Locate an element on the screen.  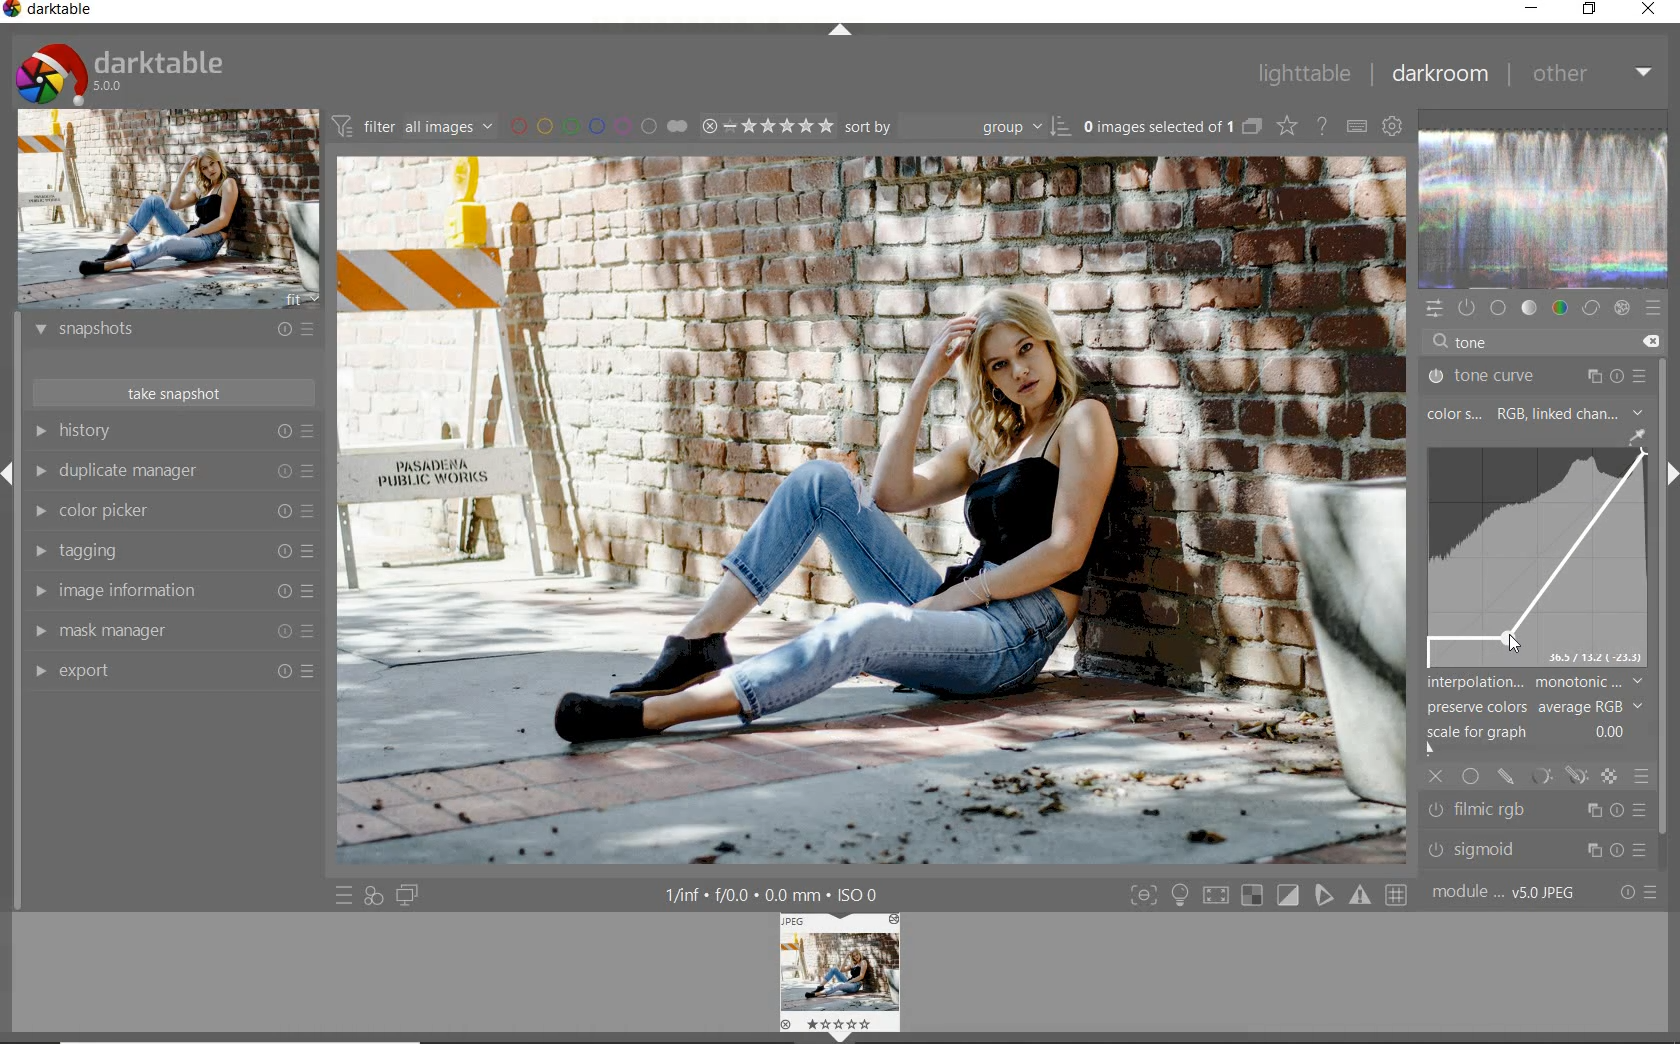
delete is located at coordinates (1651, 340).